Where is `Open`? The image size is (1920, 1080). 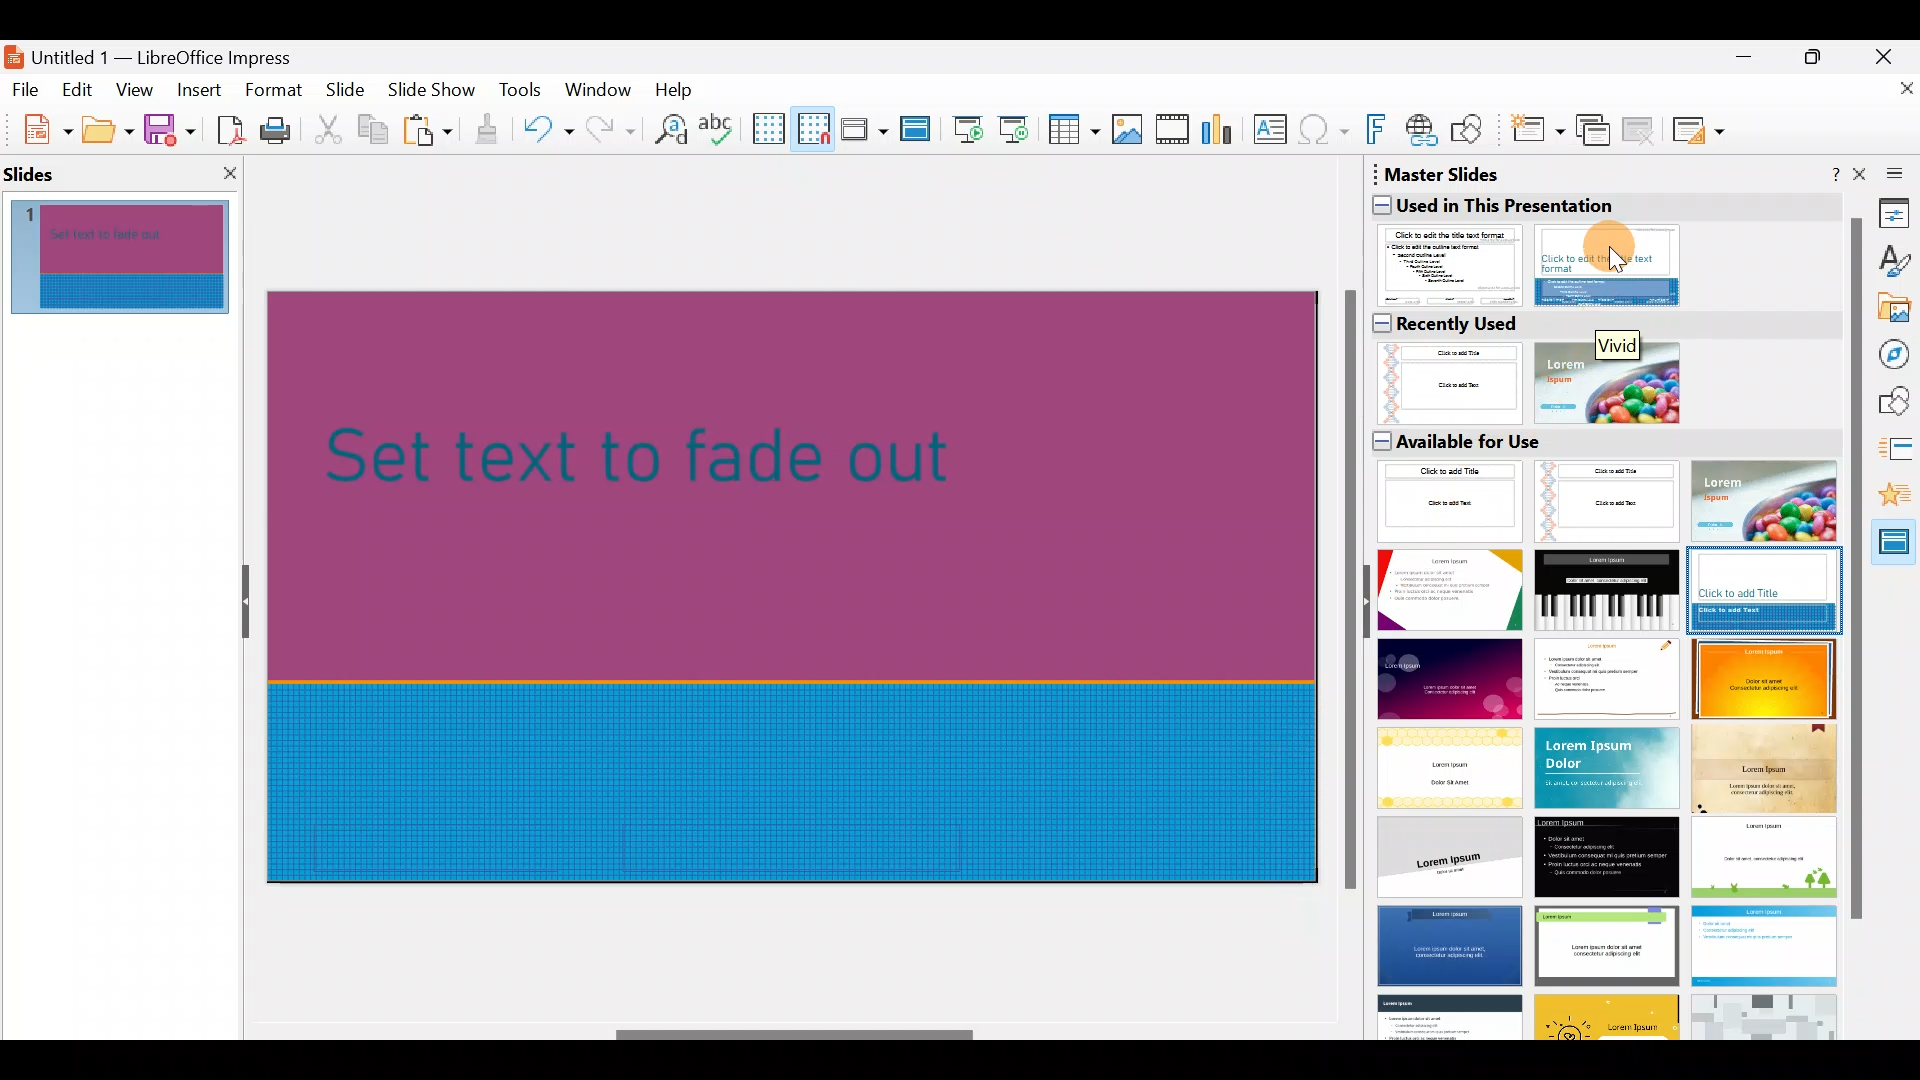 Open is located at coordinates (108, 130).